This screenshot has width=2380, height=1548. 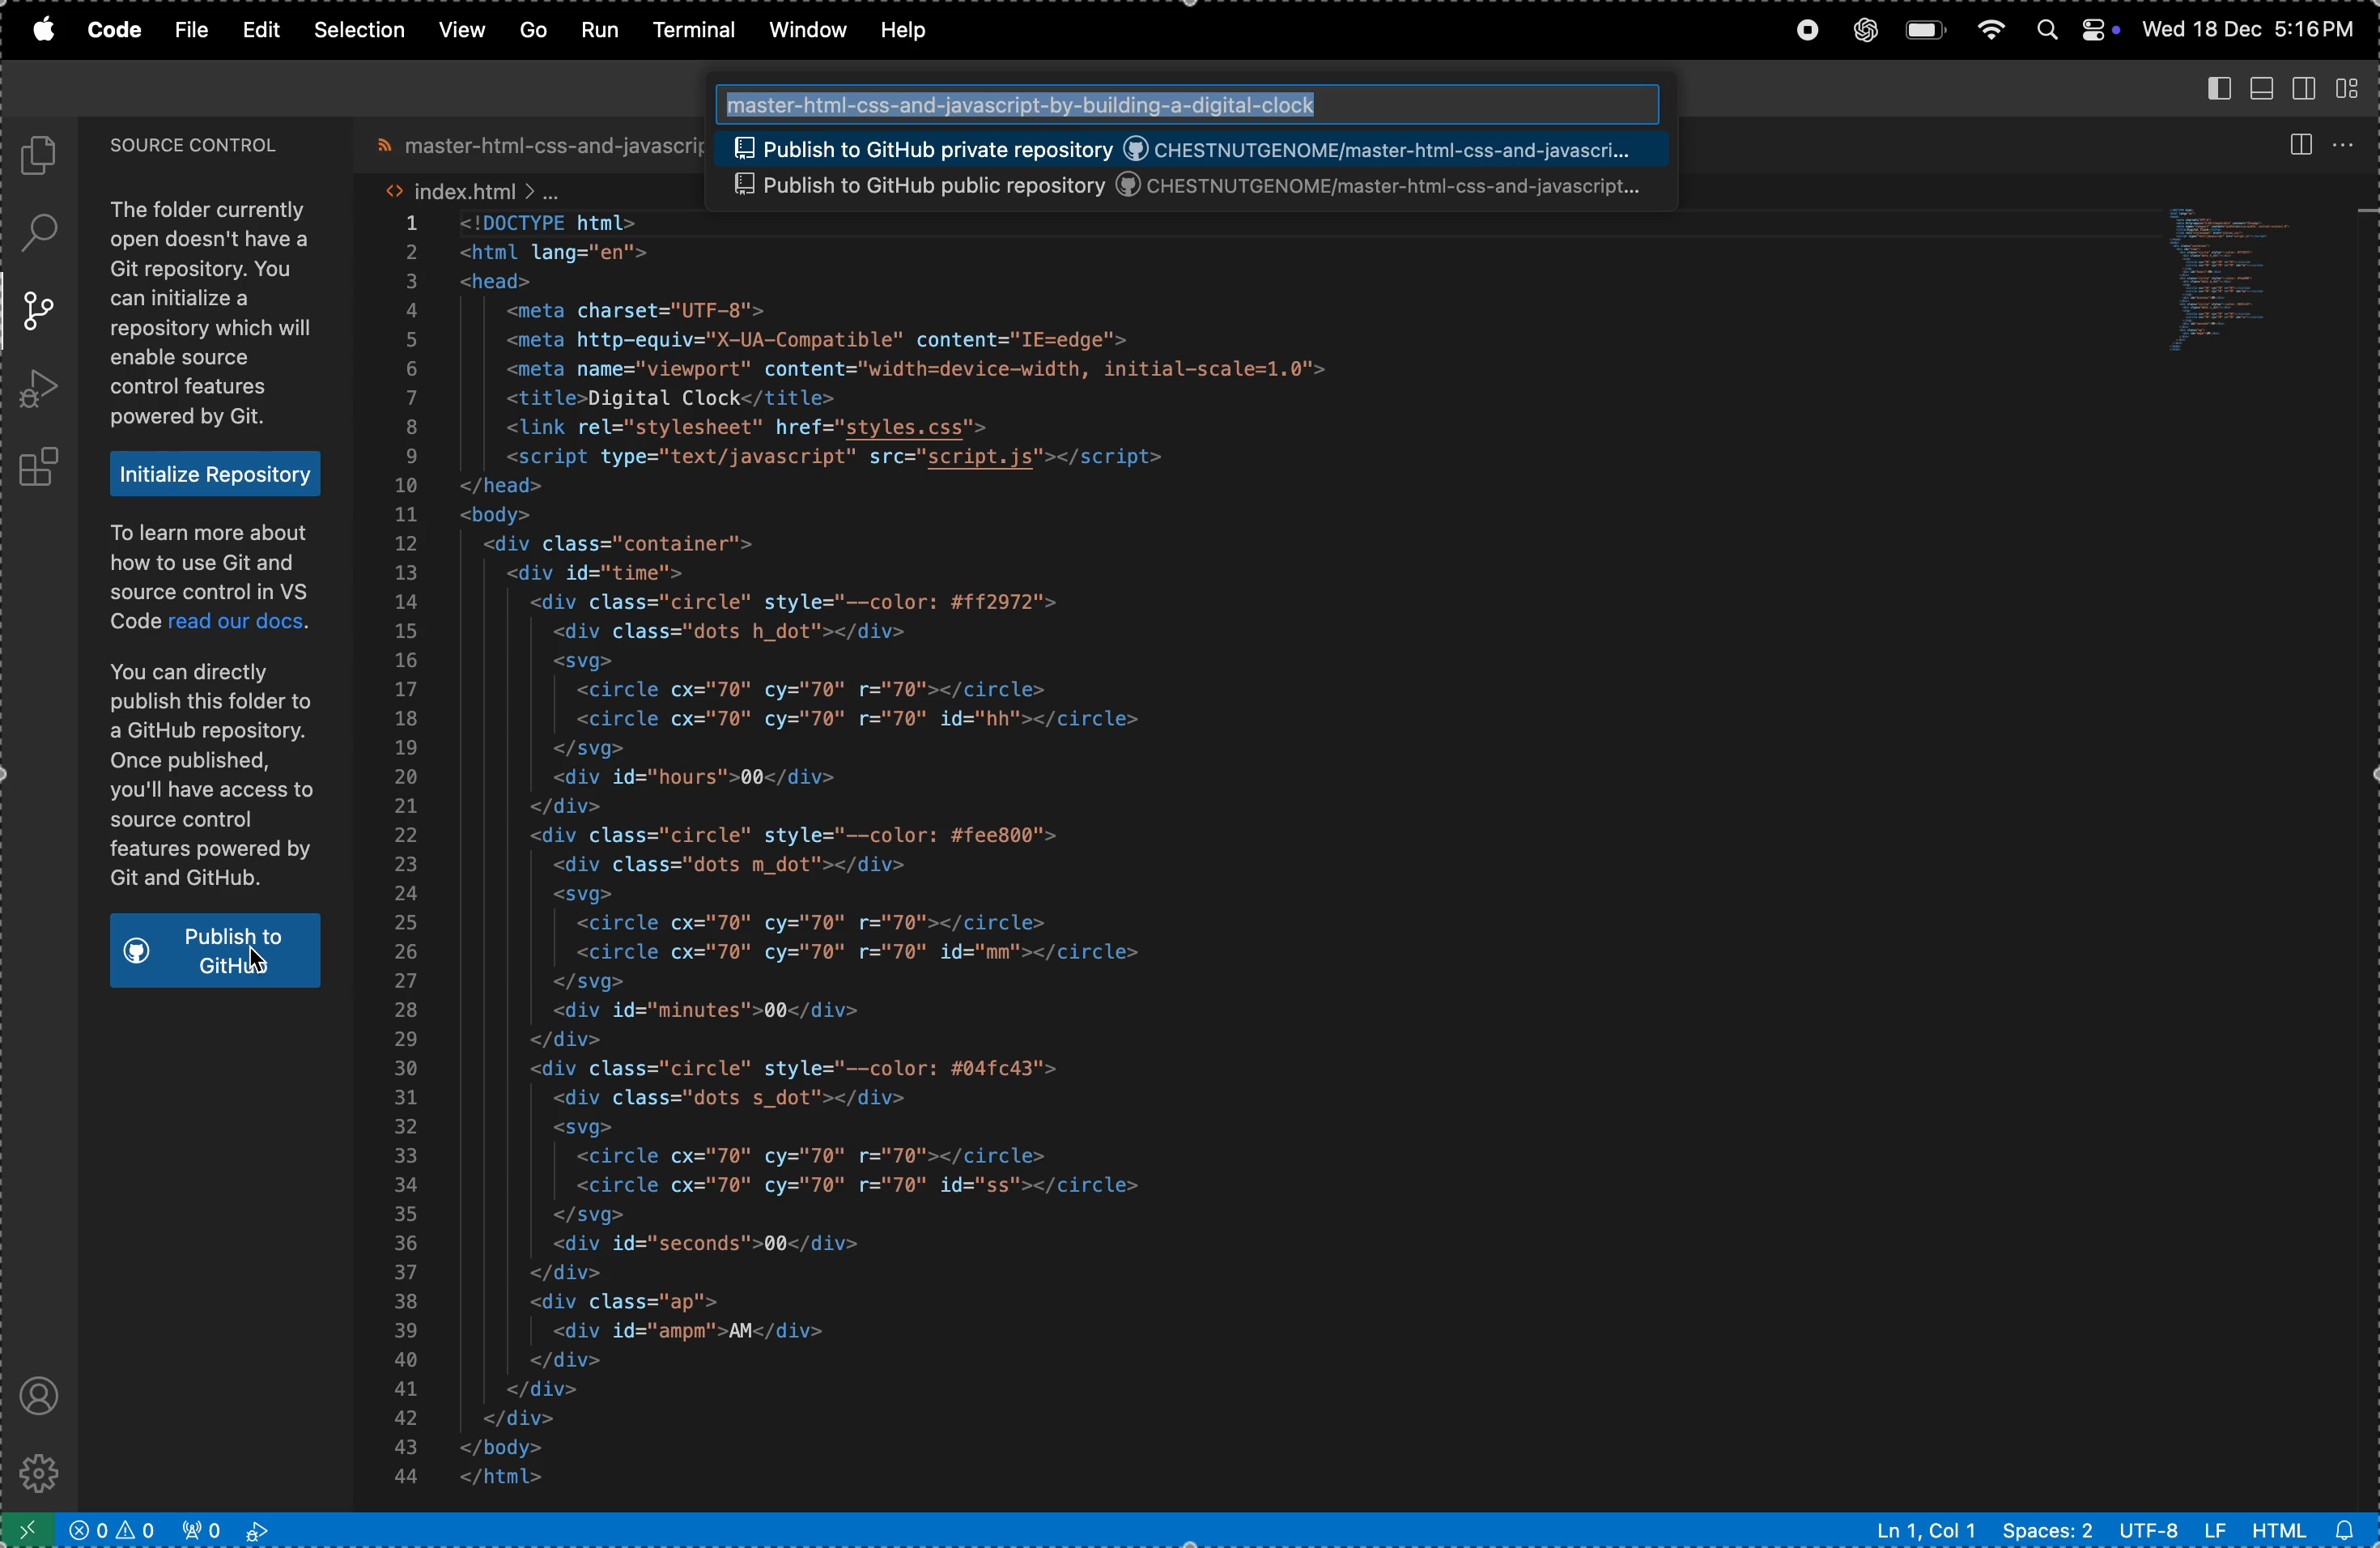 What do you see at coordinates (1924, 32) in the screenshot?
I see `battery` at bounding box center [1924, 32].